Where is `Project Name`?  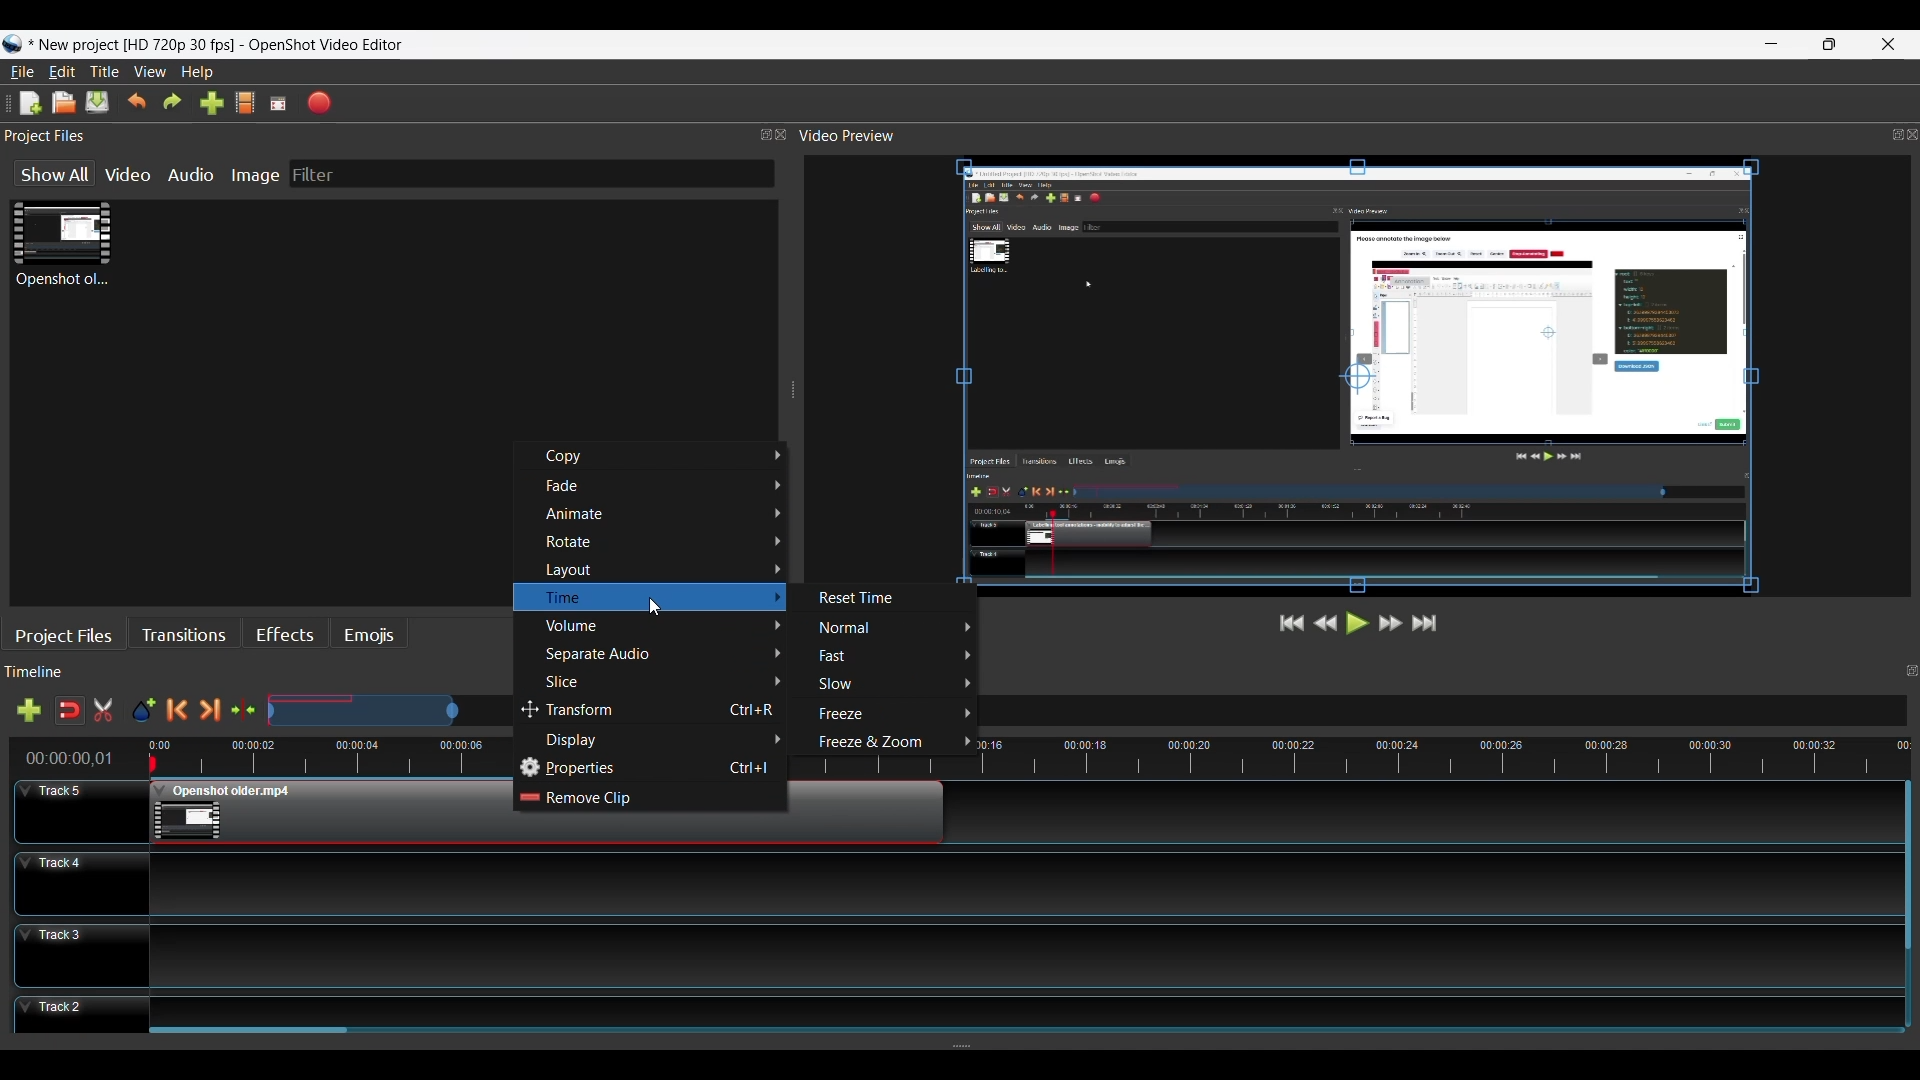 Project Name is located at coordinates (135, 46).